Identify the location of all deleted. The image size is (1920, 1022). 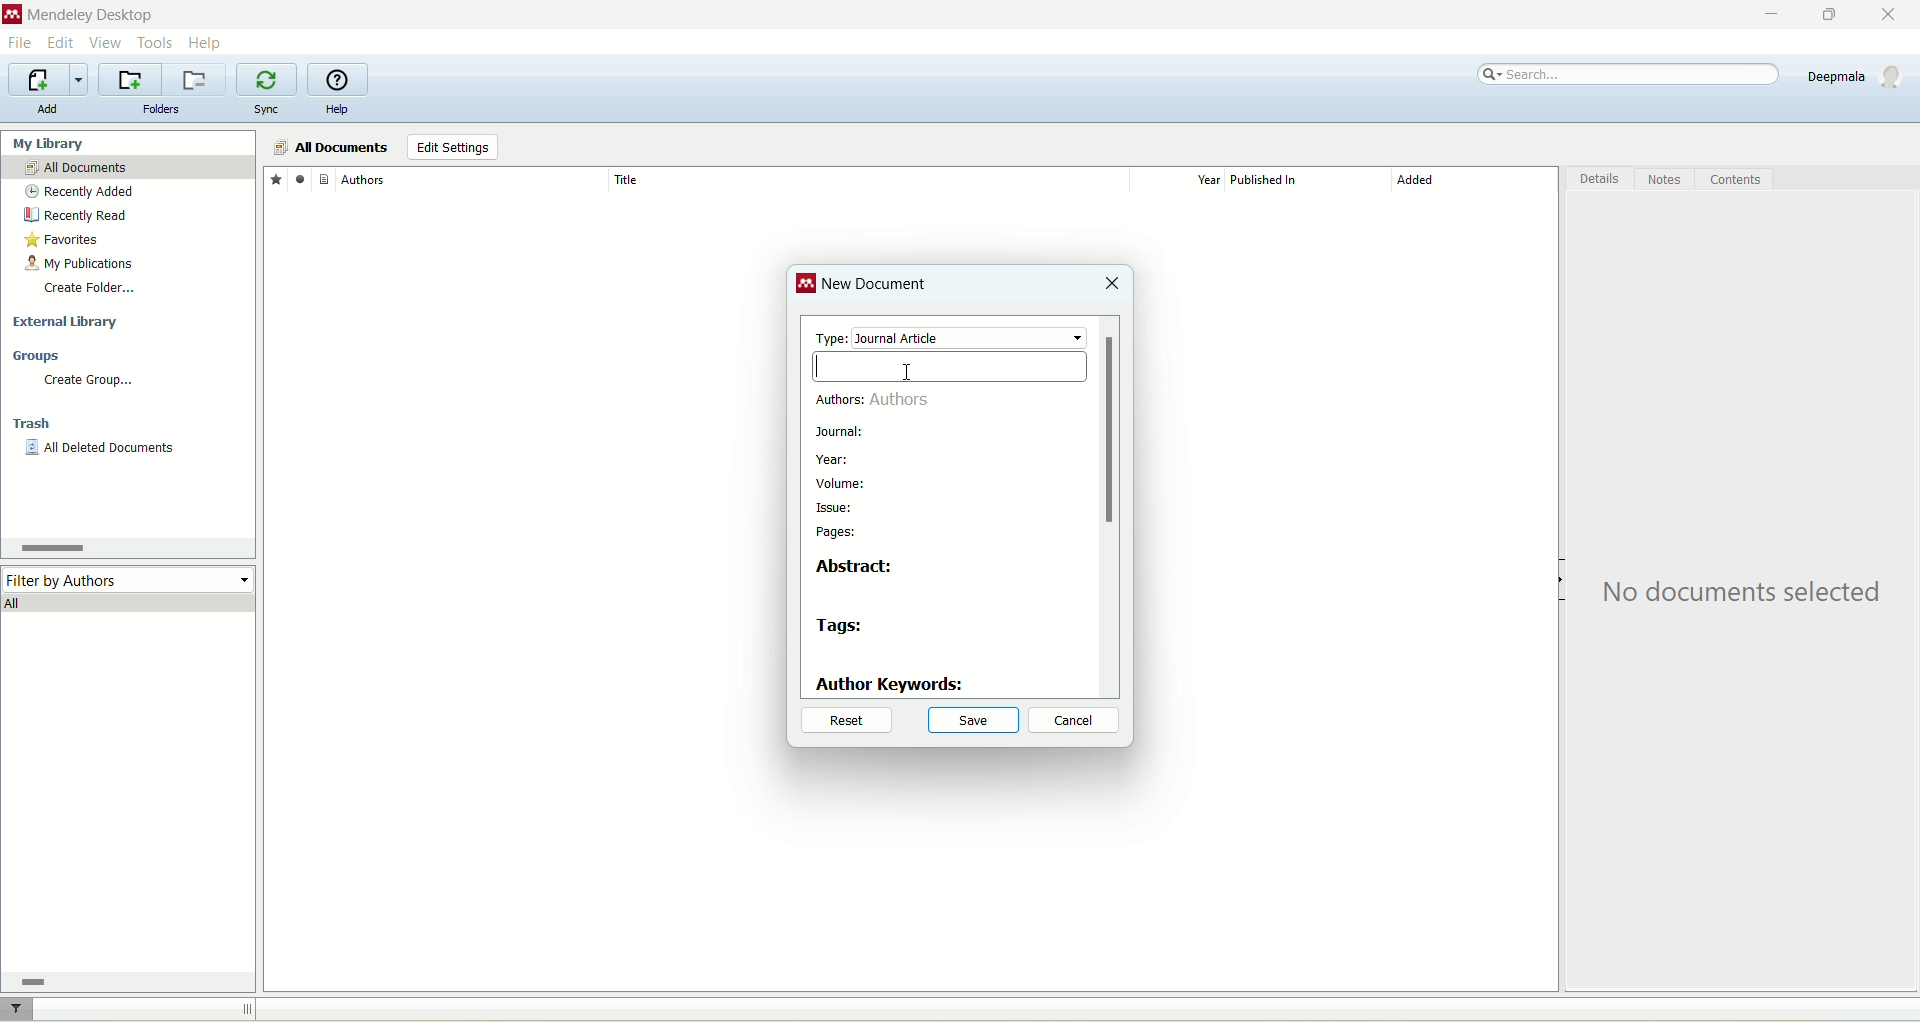
(101, 450).